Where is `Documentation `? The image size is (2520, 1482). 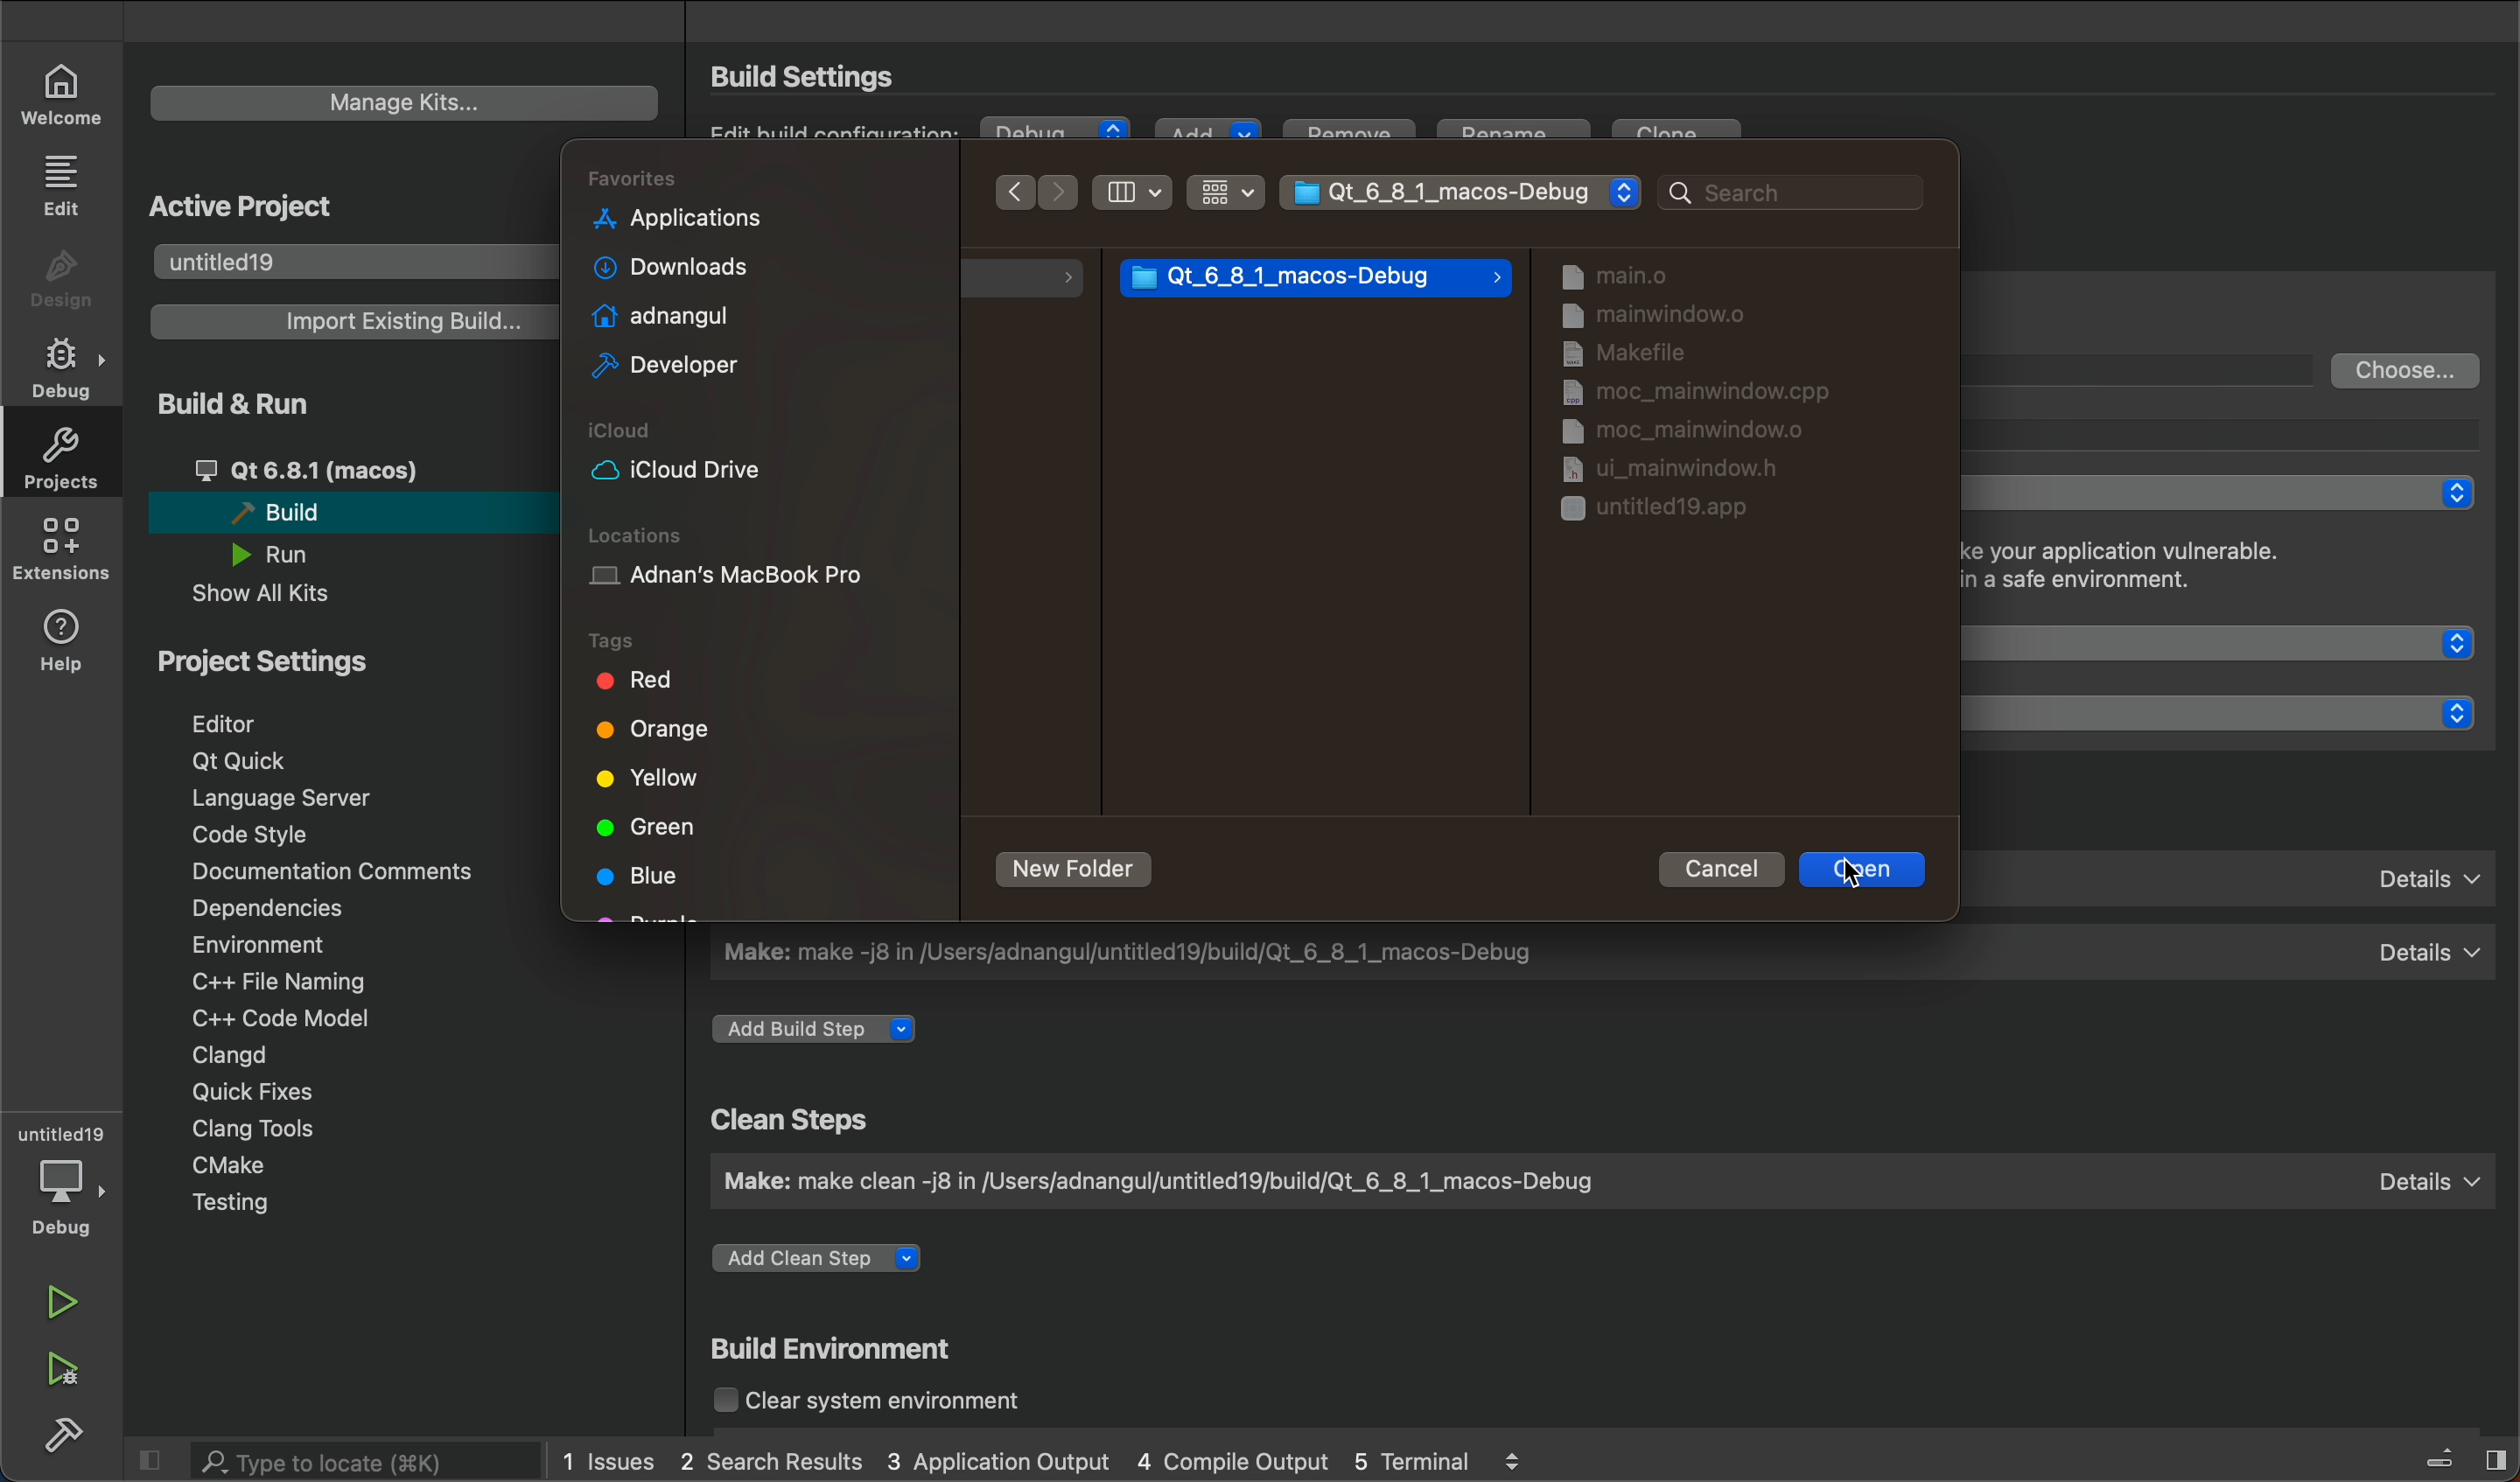
Documentation  is located at coordinates (327, 872).